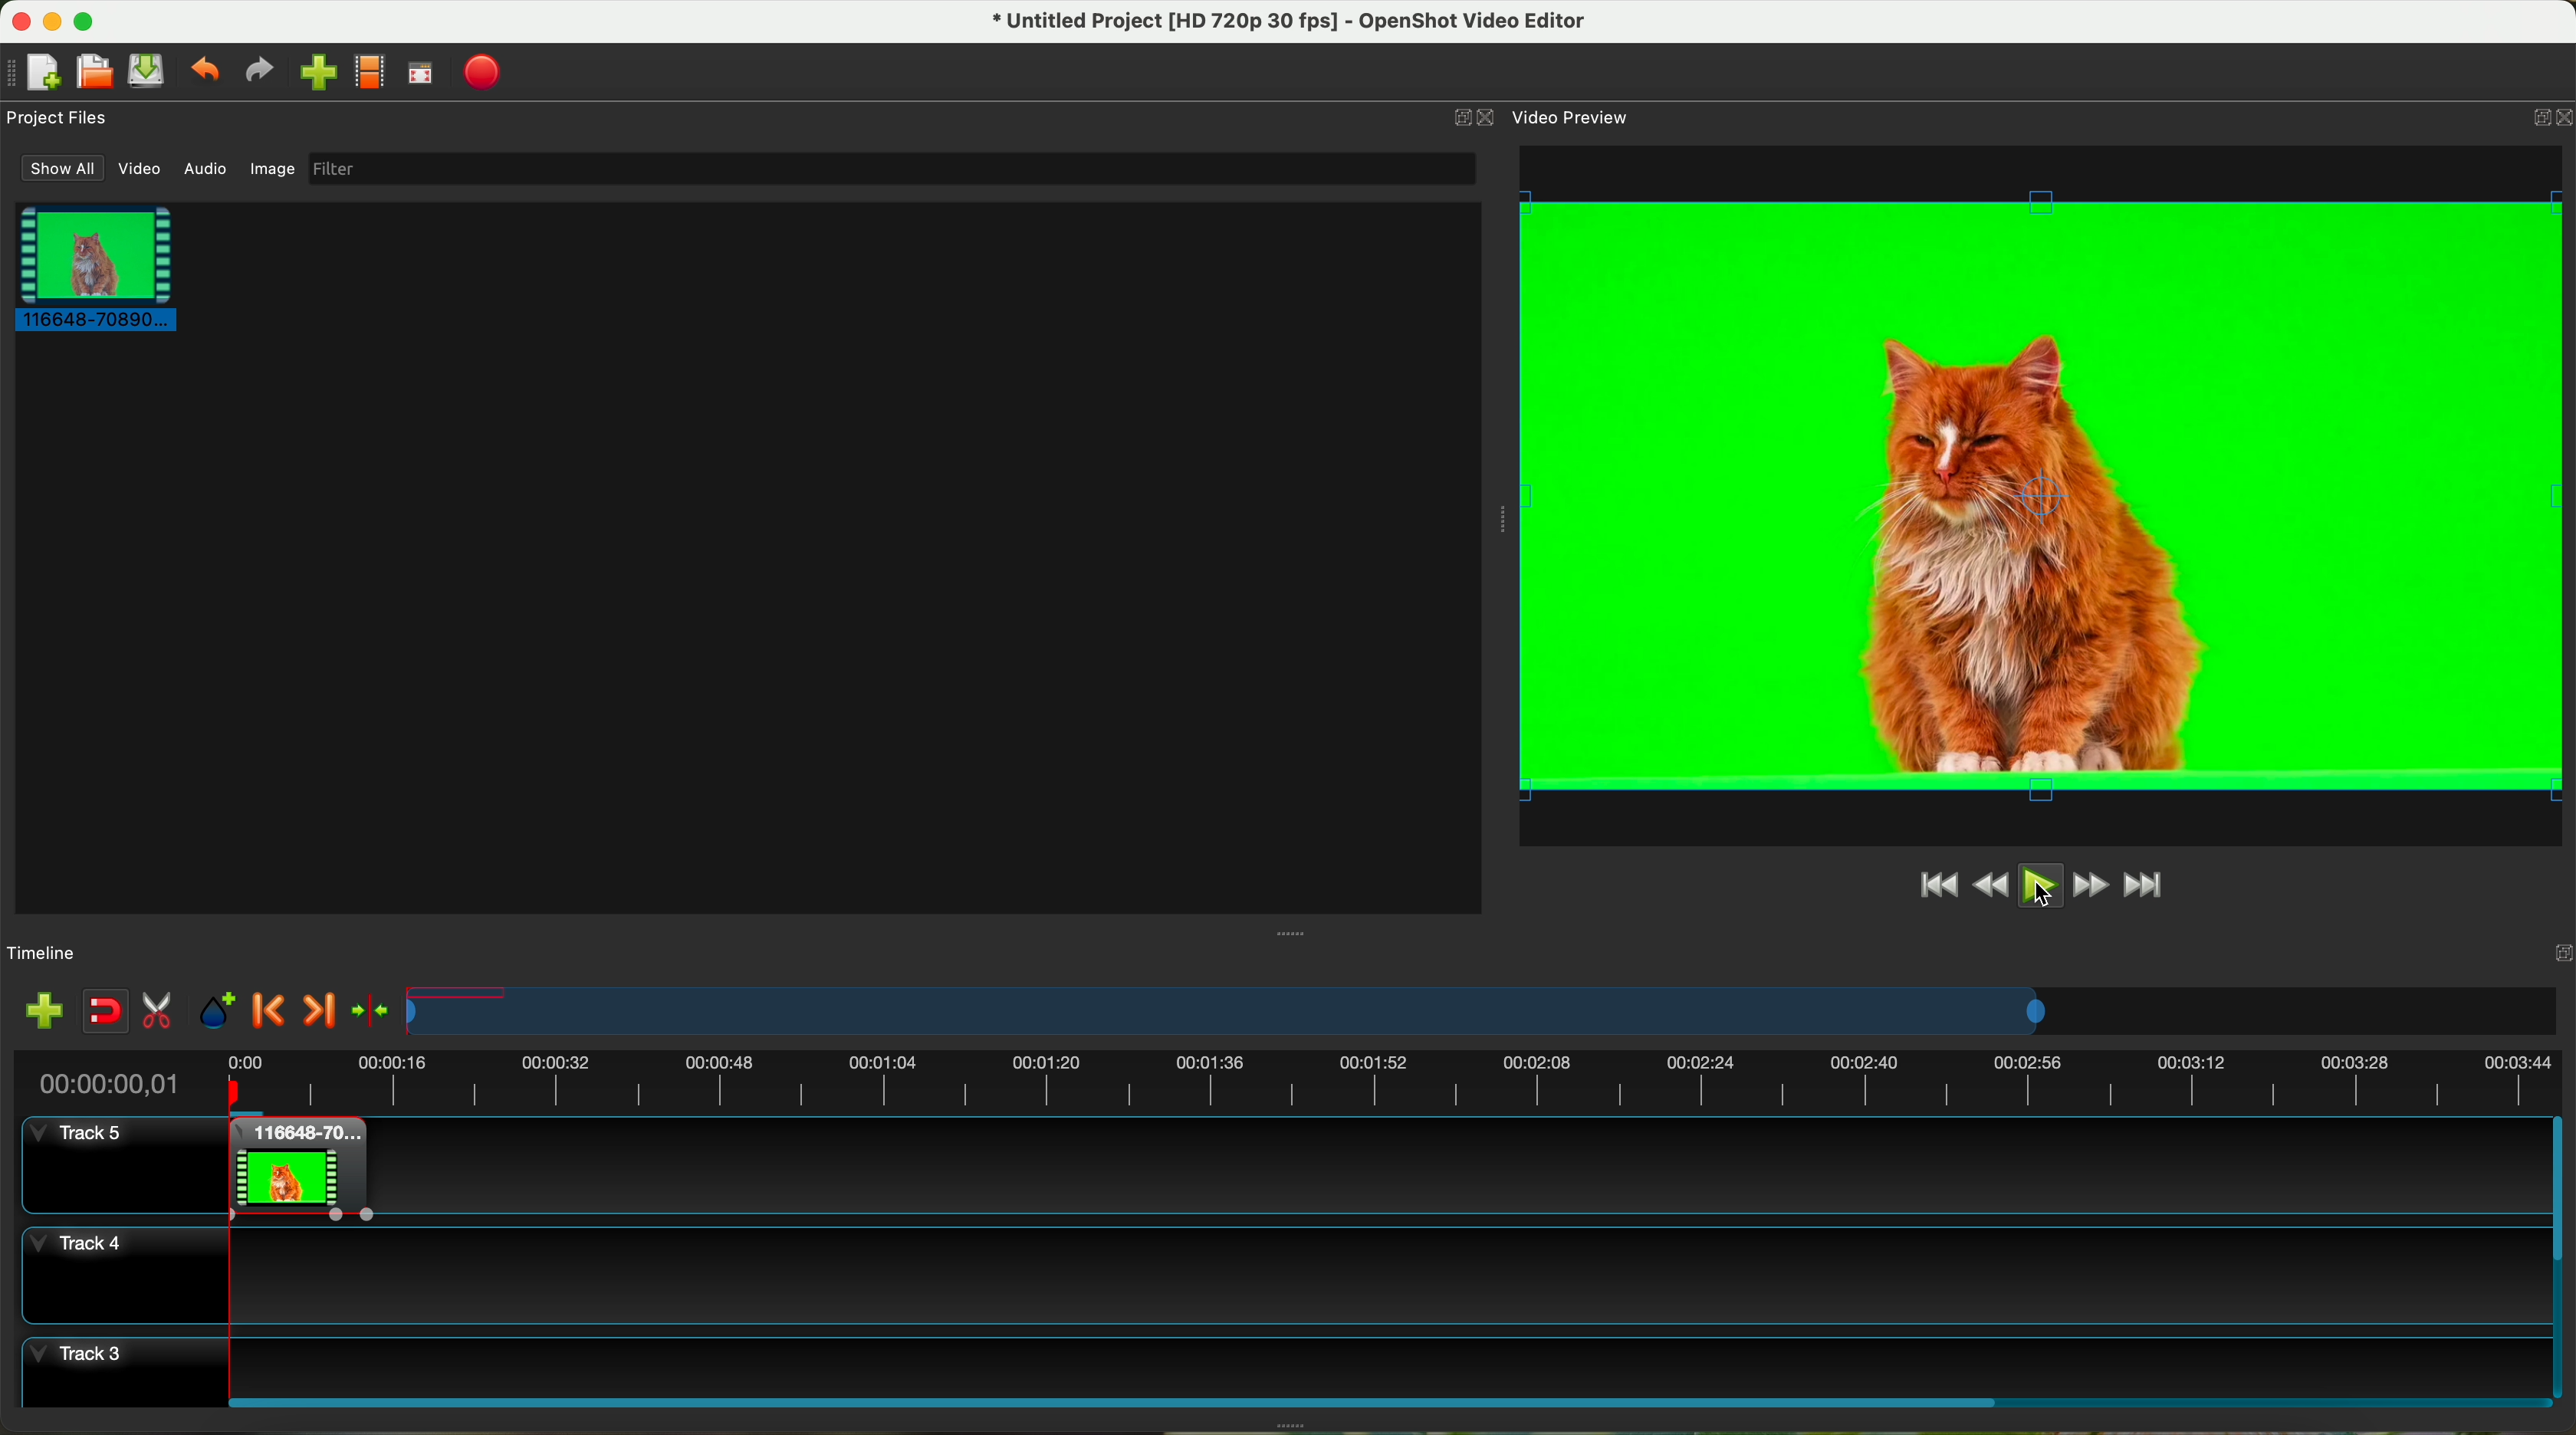 The image size is (2576, 1435). What do you see at coordinates (106, 1011) in the screenshot?
I see `disable snapping` at bounding box center [106, 1011].